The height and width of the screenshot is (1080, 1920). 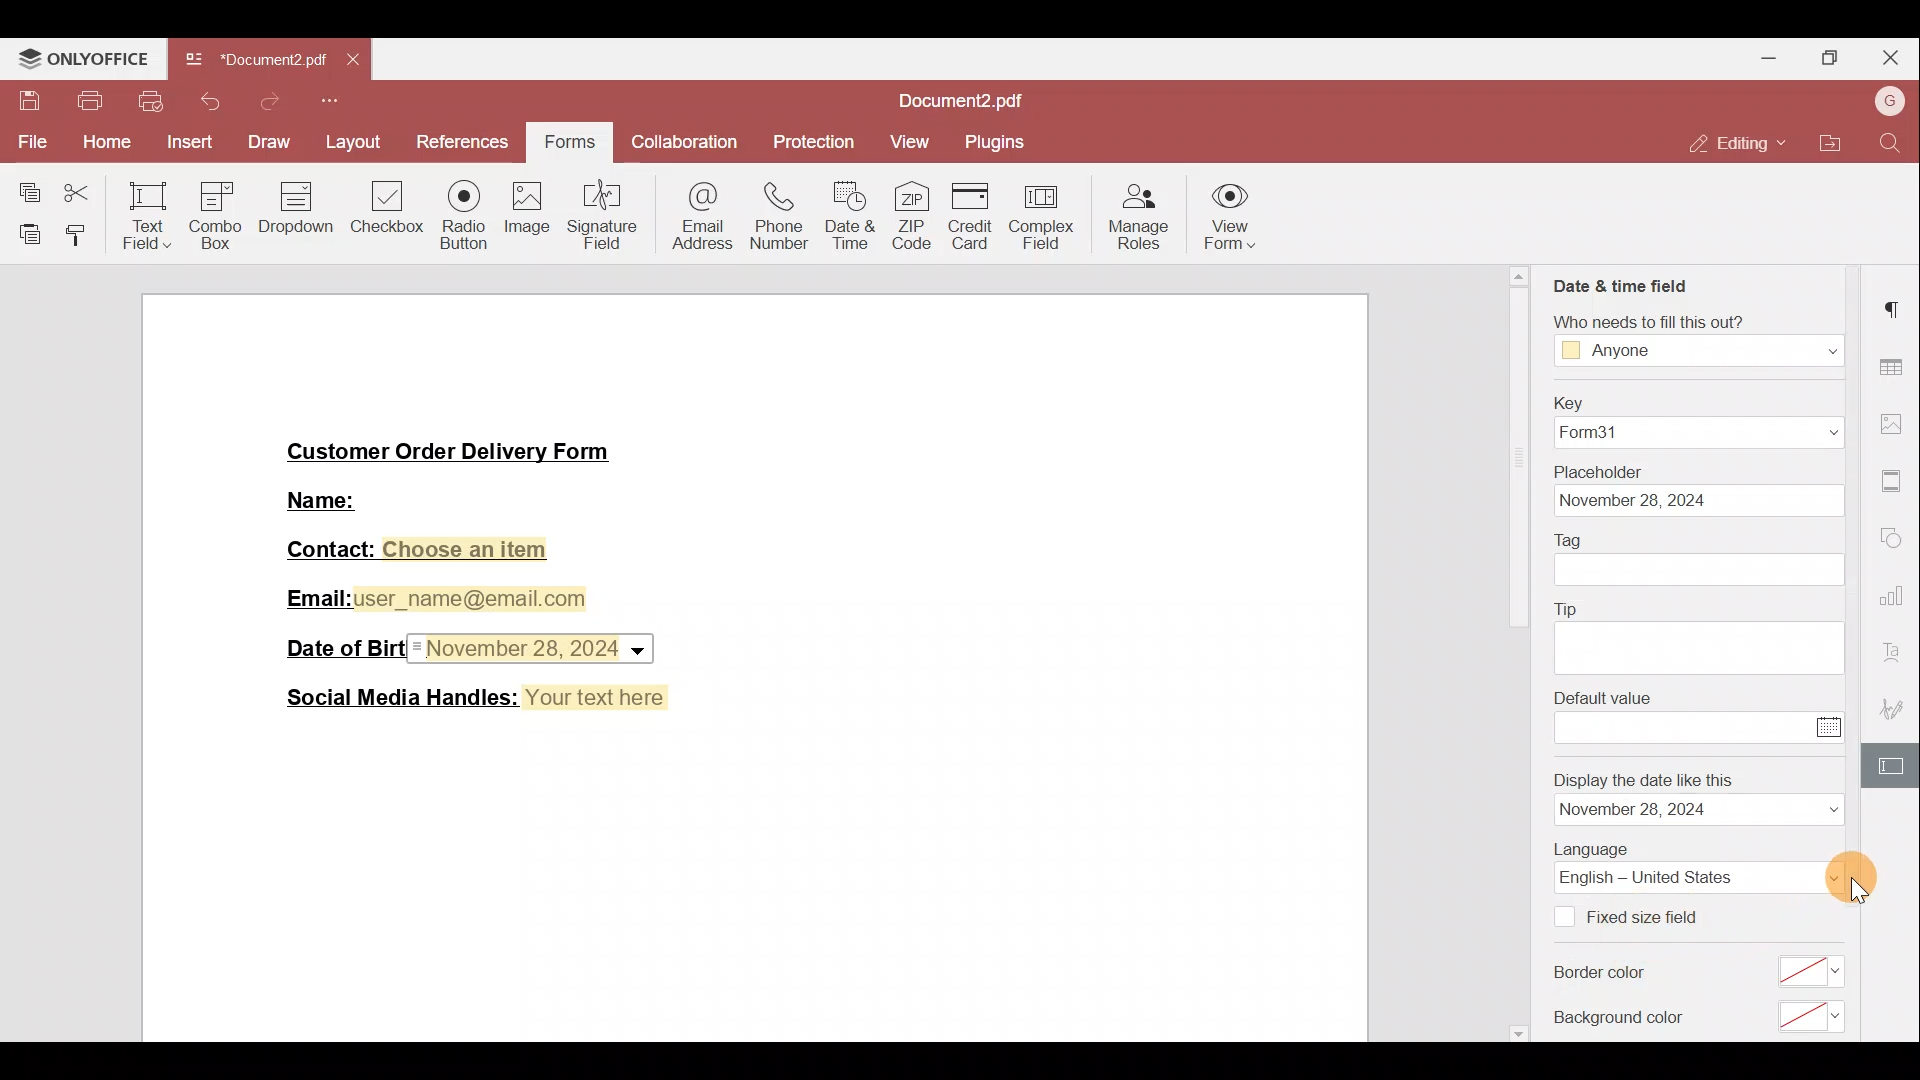 What do you see at coordinates (605, 212) in the screenshot?
I see `Signature field` at bounding box center [605, 212].